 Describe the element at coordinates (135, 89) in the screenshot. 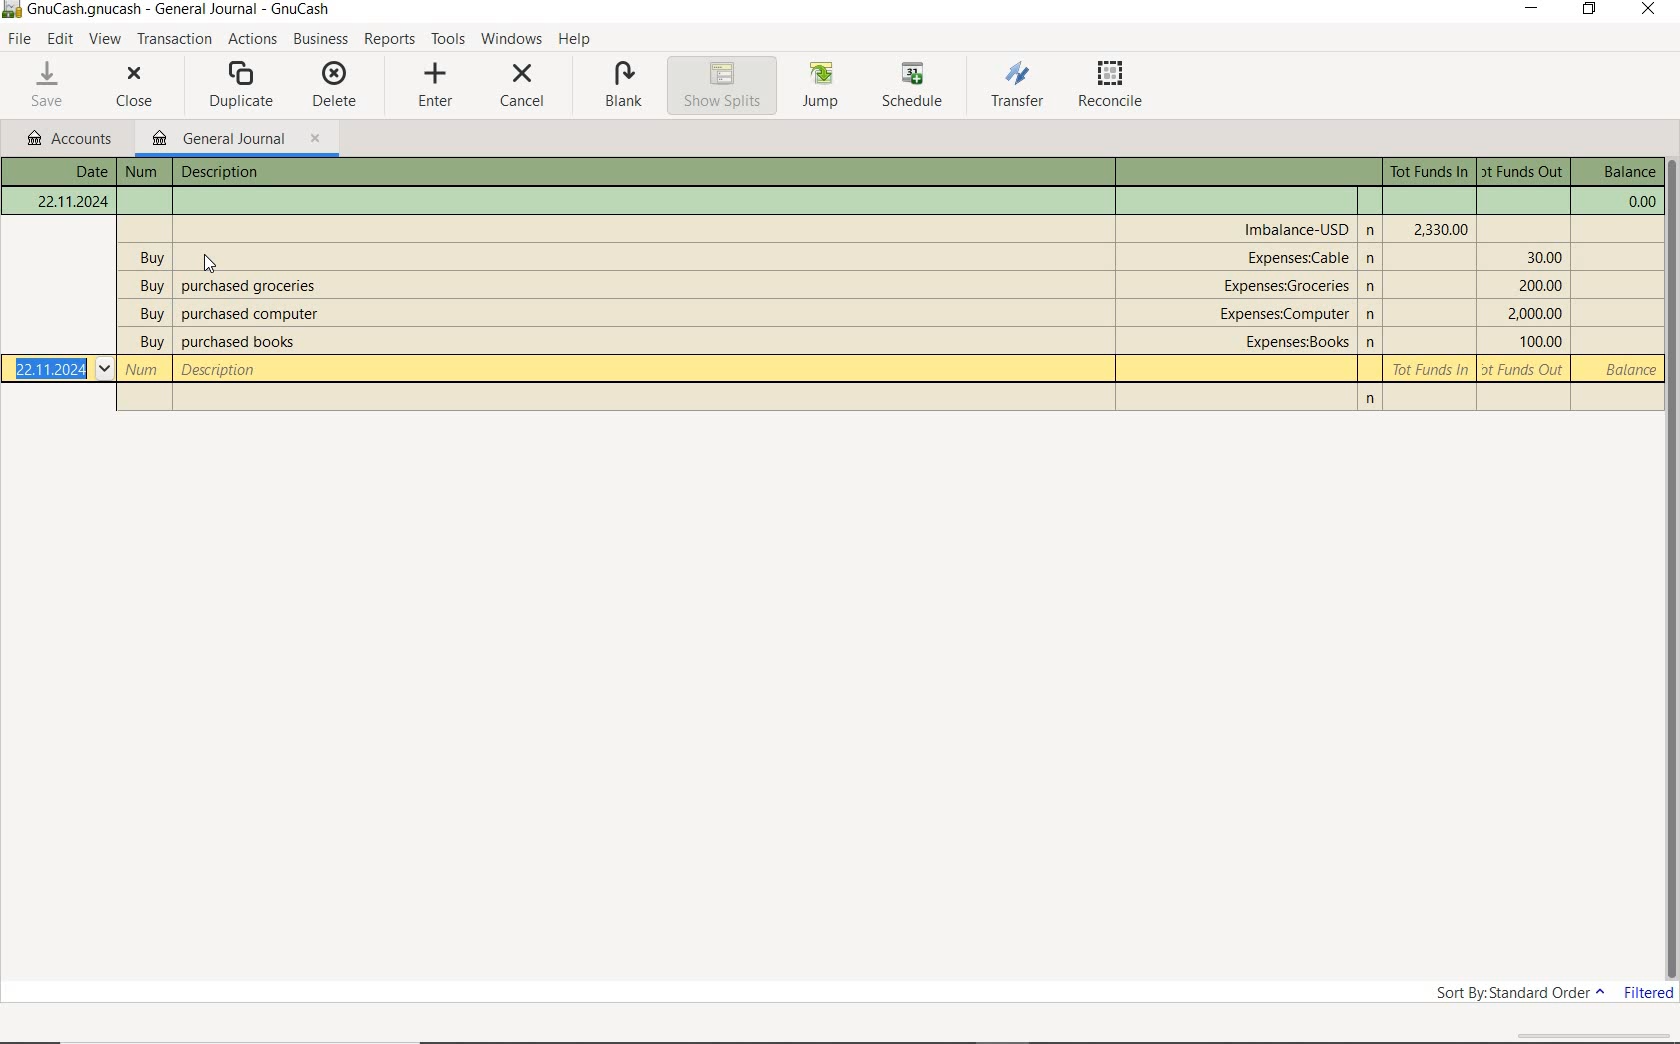

I see `close` at that location.